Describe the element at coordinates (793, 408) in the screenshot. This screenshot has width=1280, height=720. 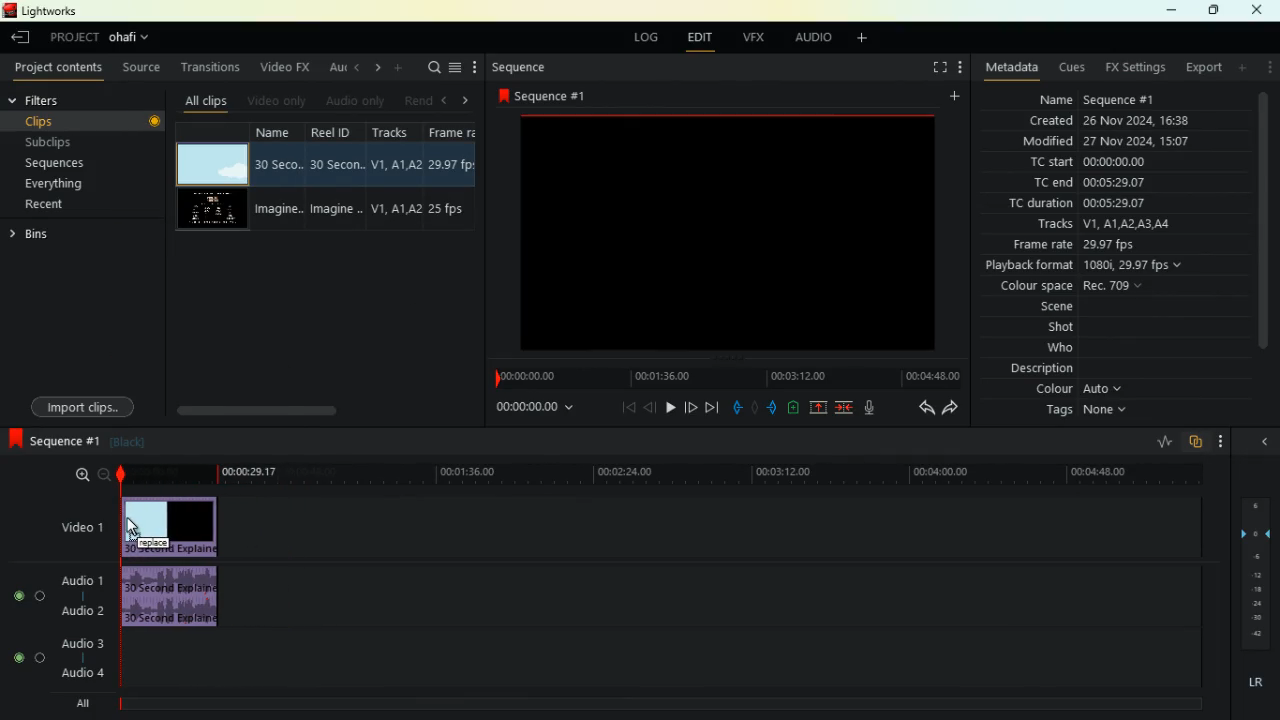
I see `battery` at that location.